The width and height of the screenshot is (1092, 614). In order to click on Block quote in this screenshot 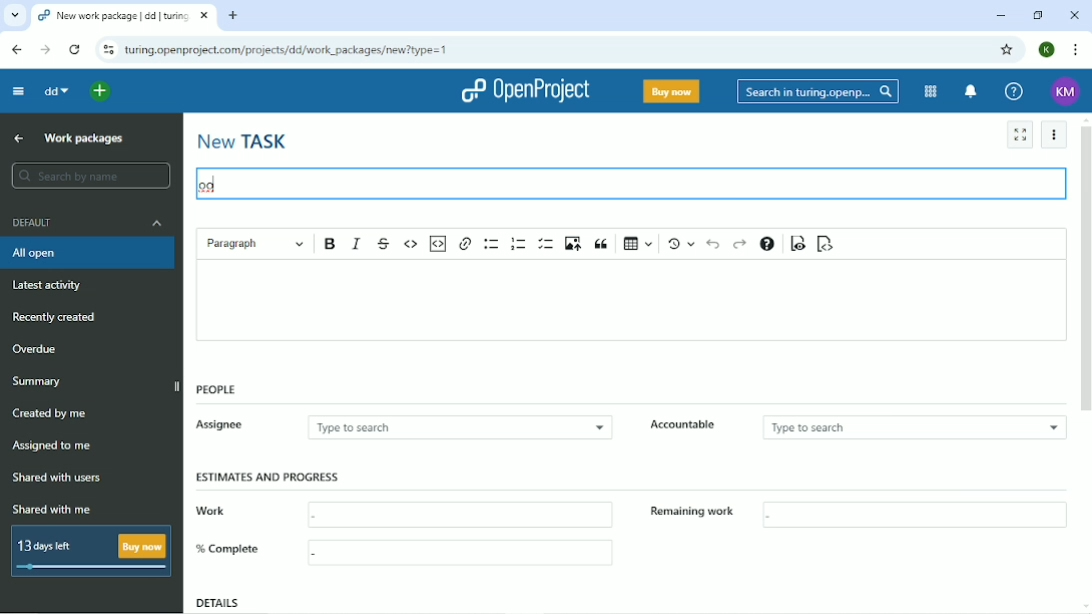, I will do `click(601, 245)`.